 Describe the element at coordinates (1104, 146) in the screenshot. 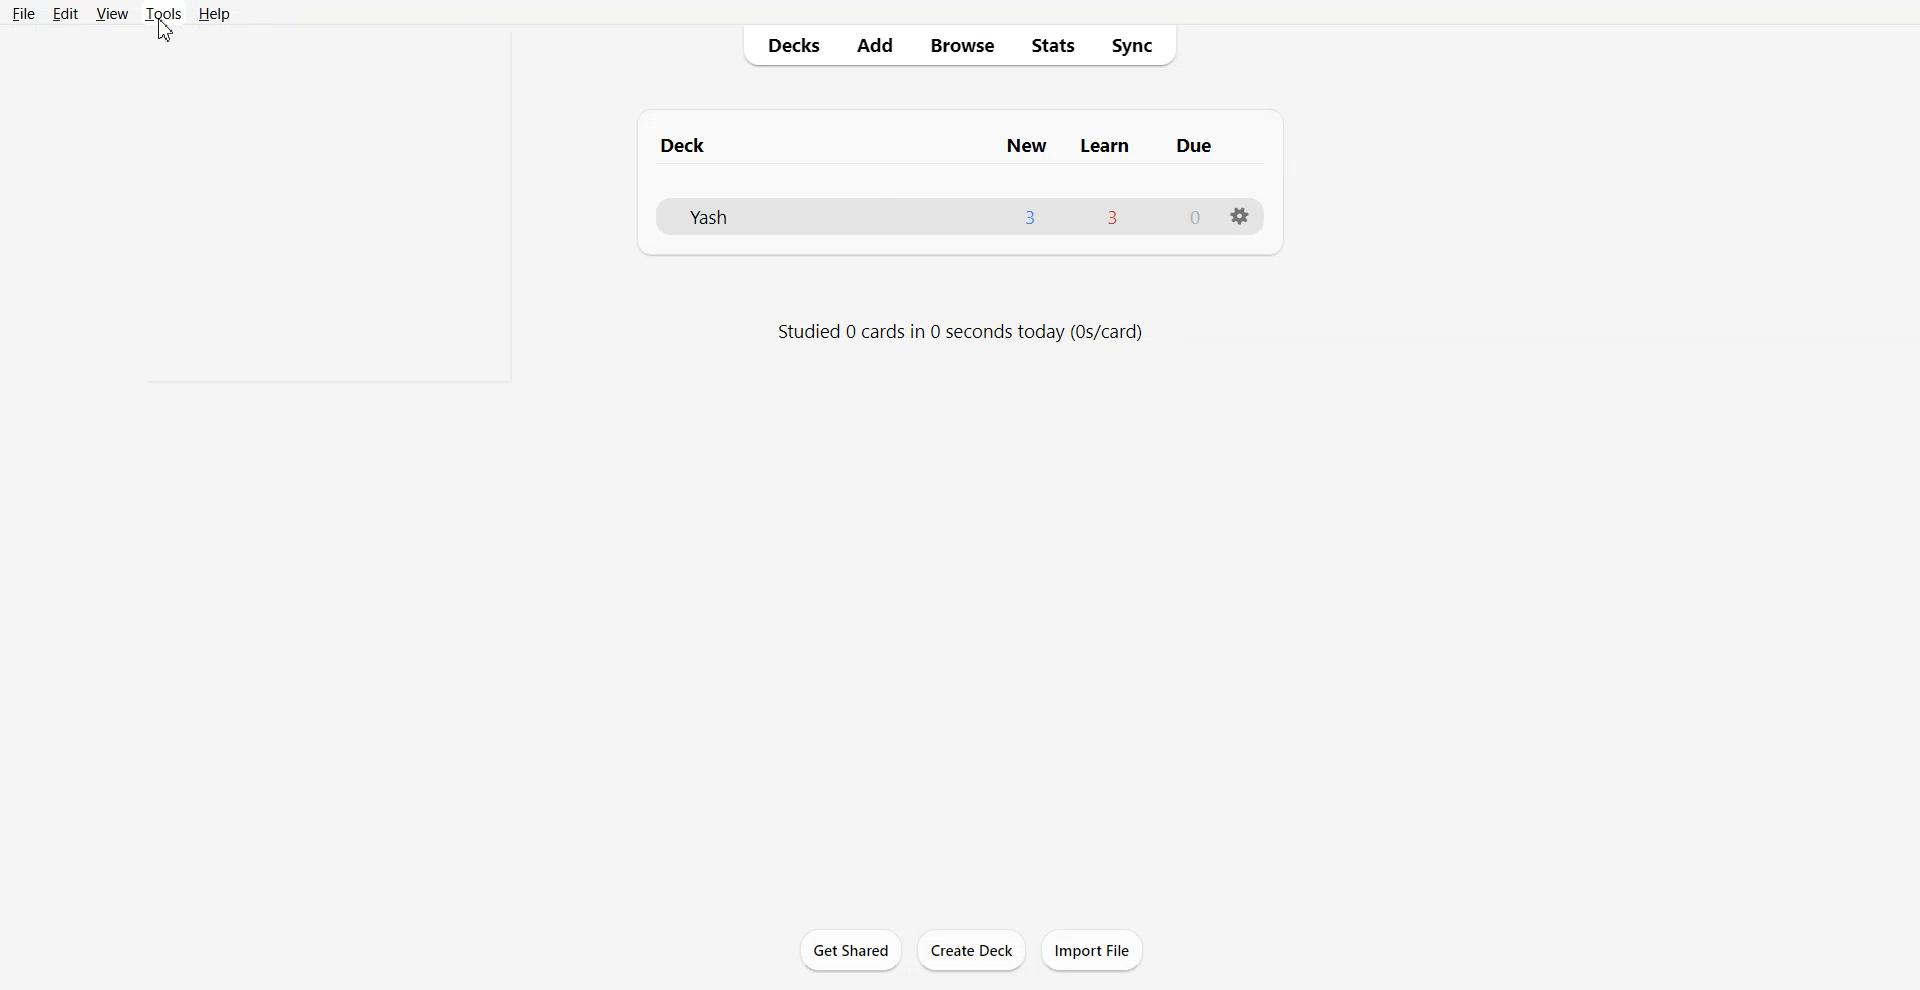

I see `learn` at that location.